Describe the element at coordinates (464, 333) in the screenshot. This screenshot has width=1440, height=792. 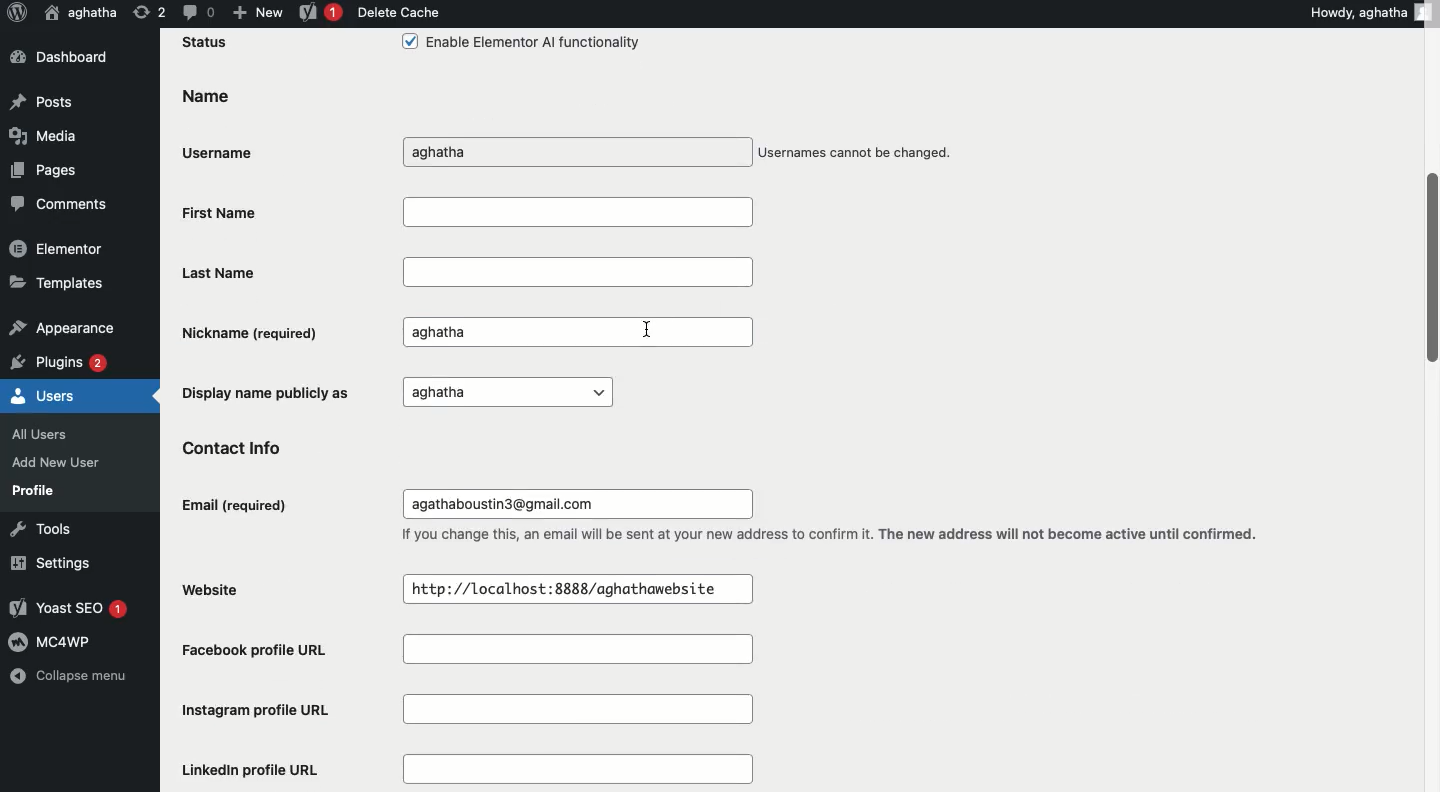
I see `Nickname` at that location.